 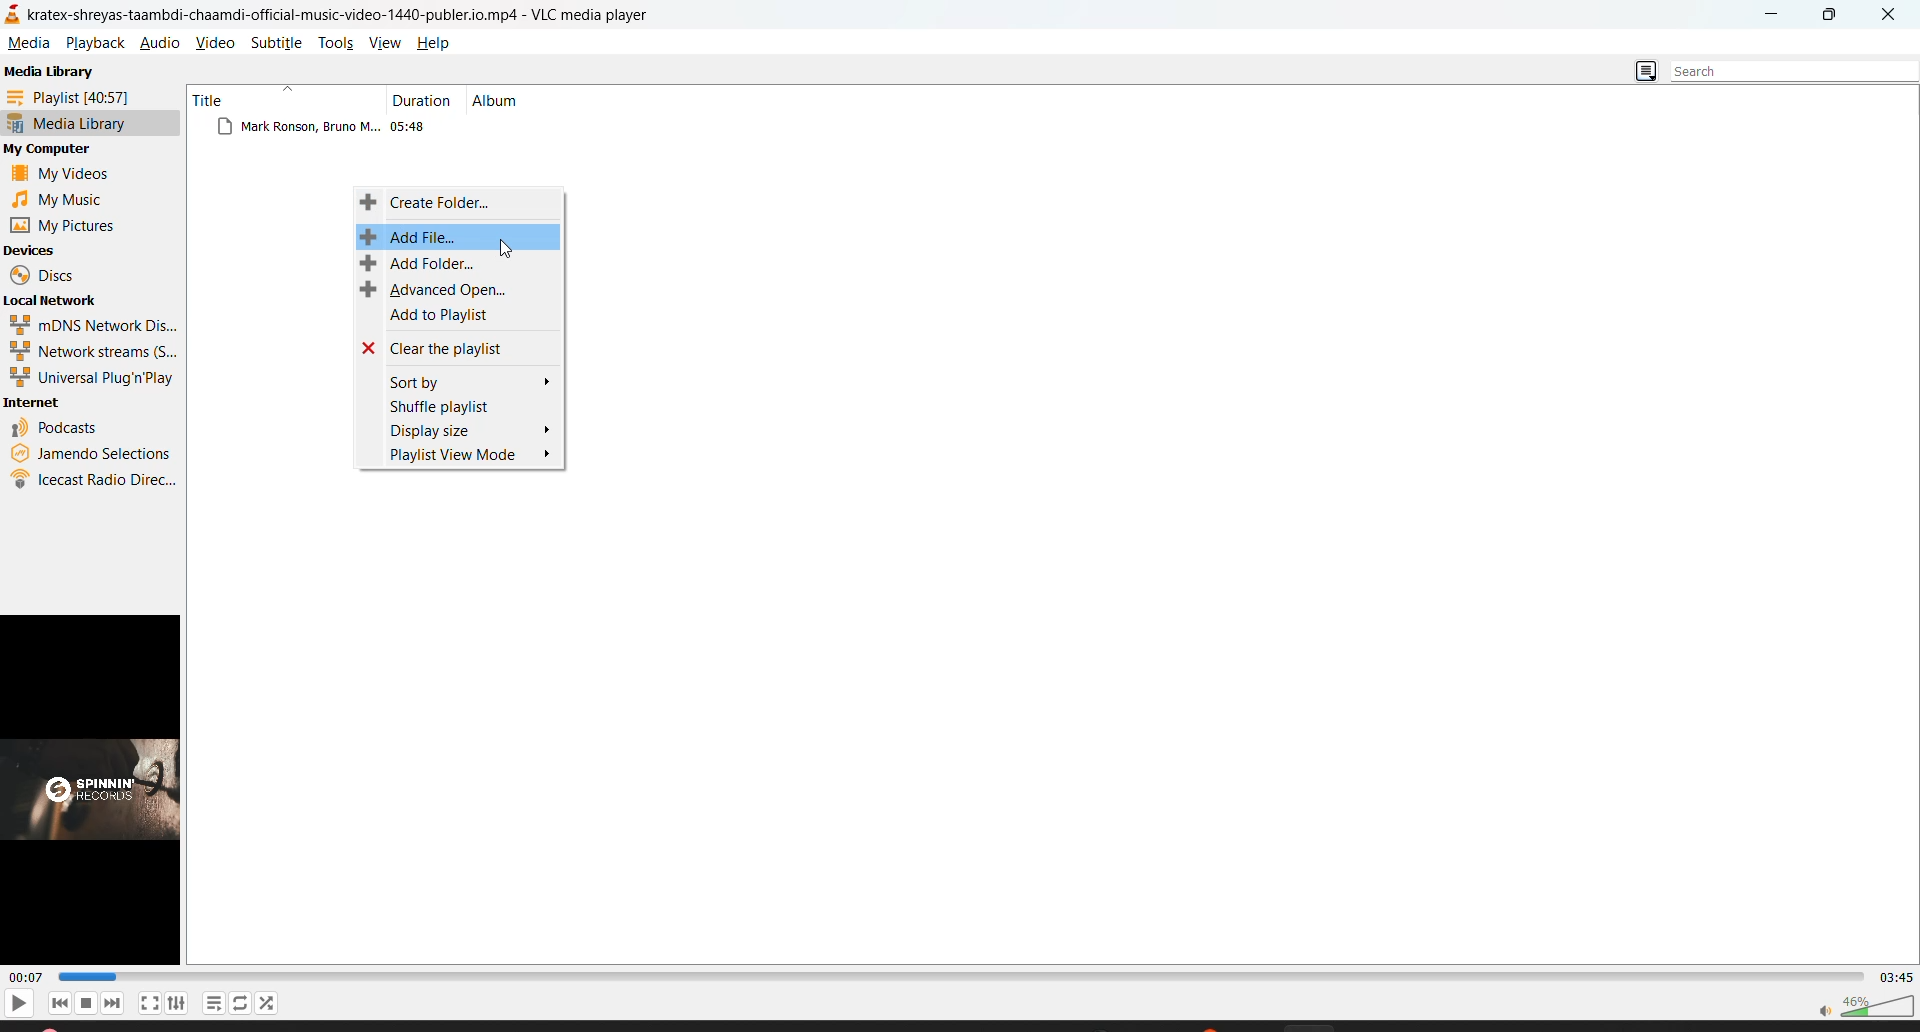 I want to click on duration, so click(x=424, y=97).